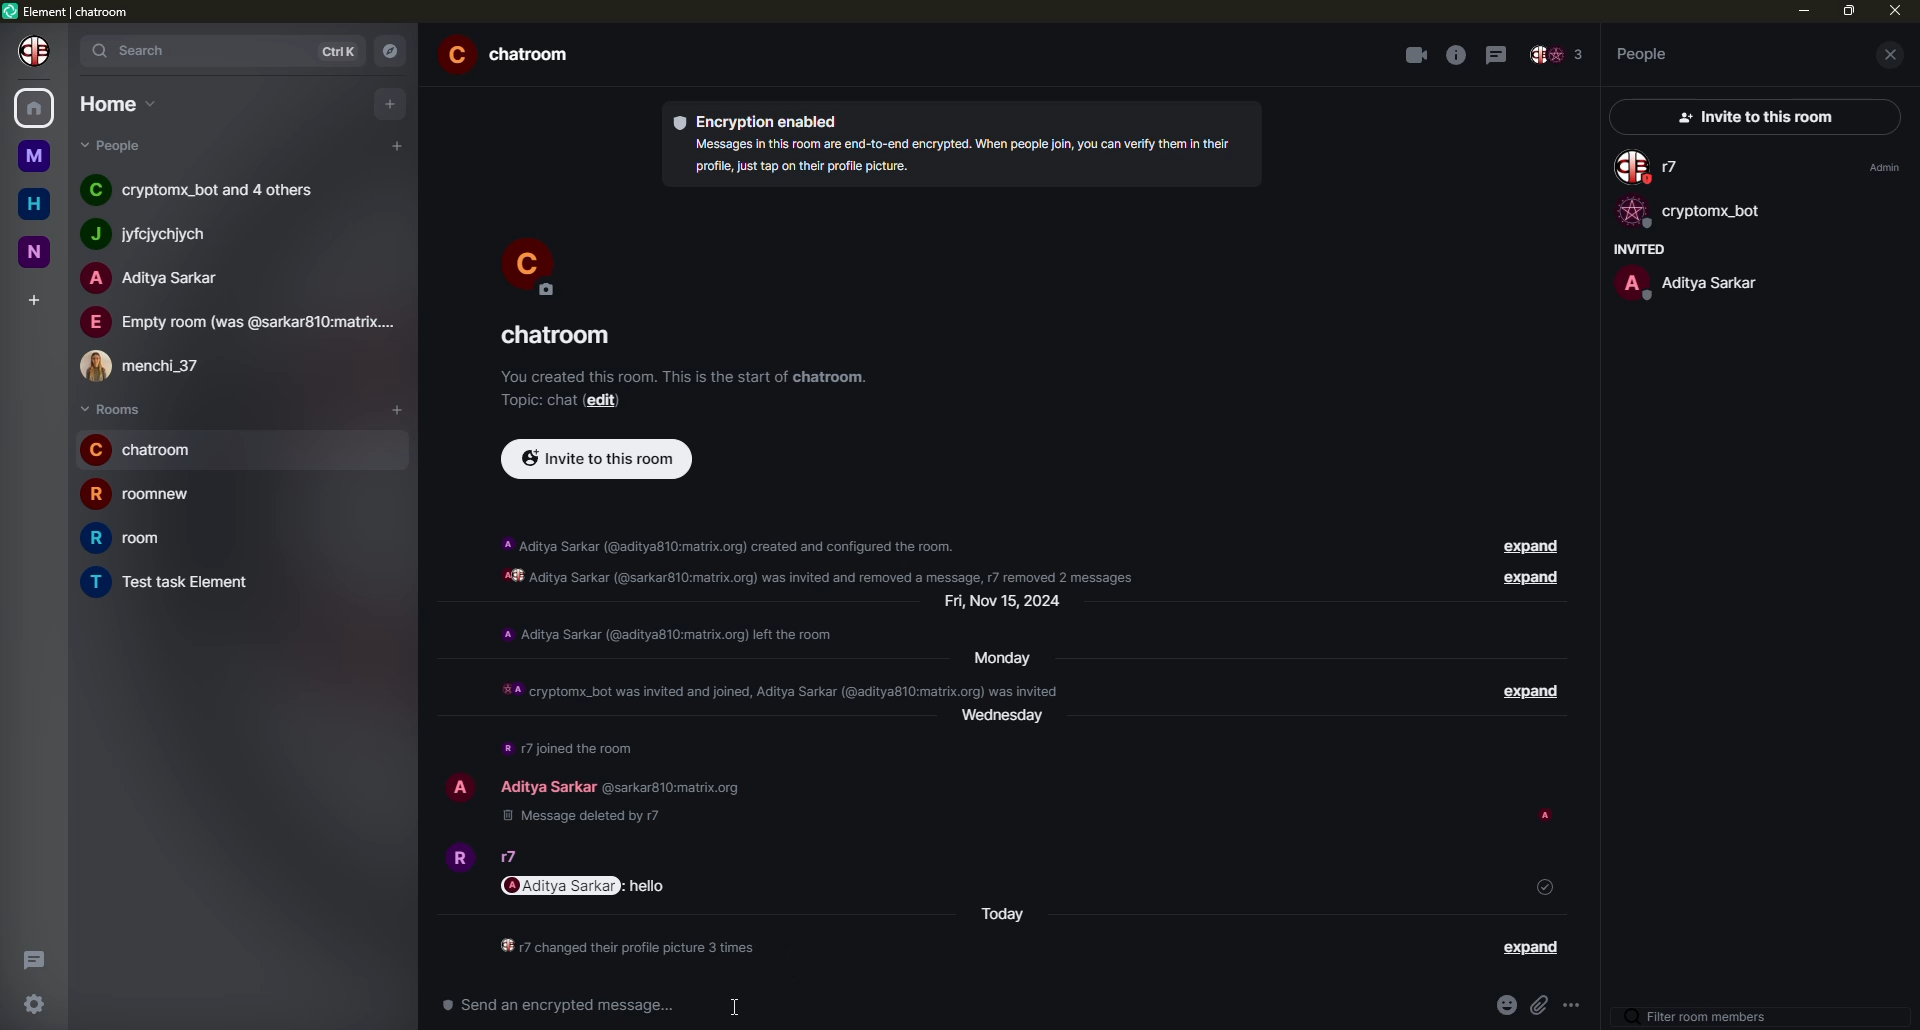 This screenshot has height=1030, width=1920. I want to click on people, so click(151, 278).